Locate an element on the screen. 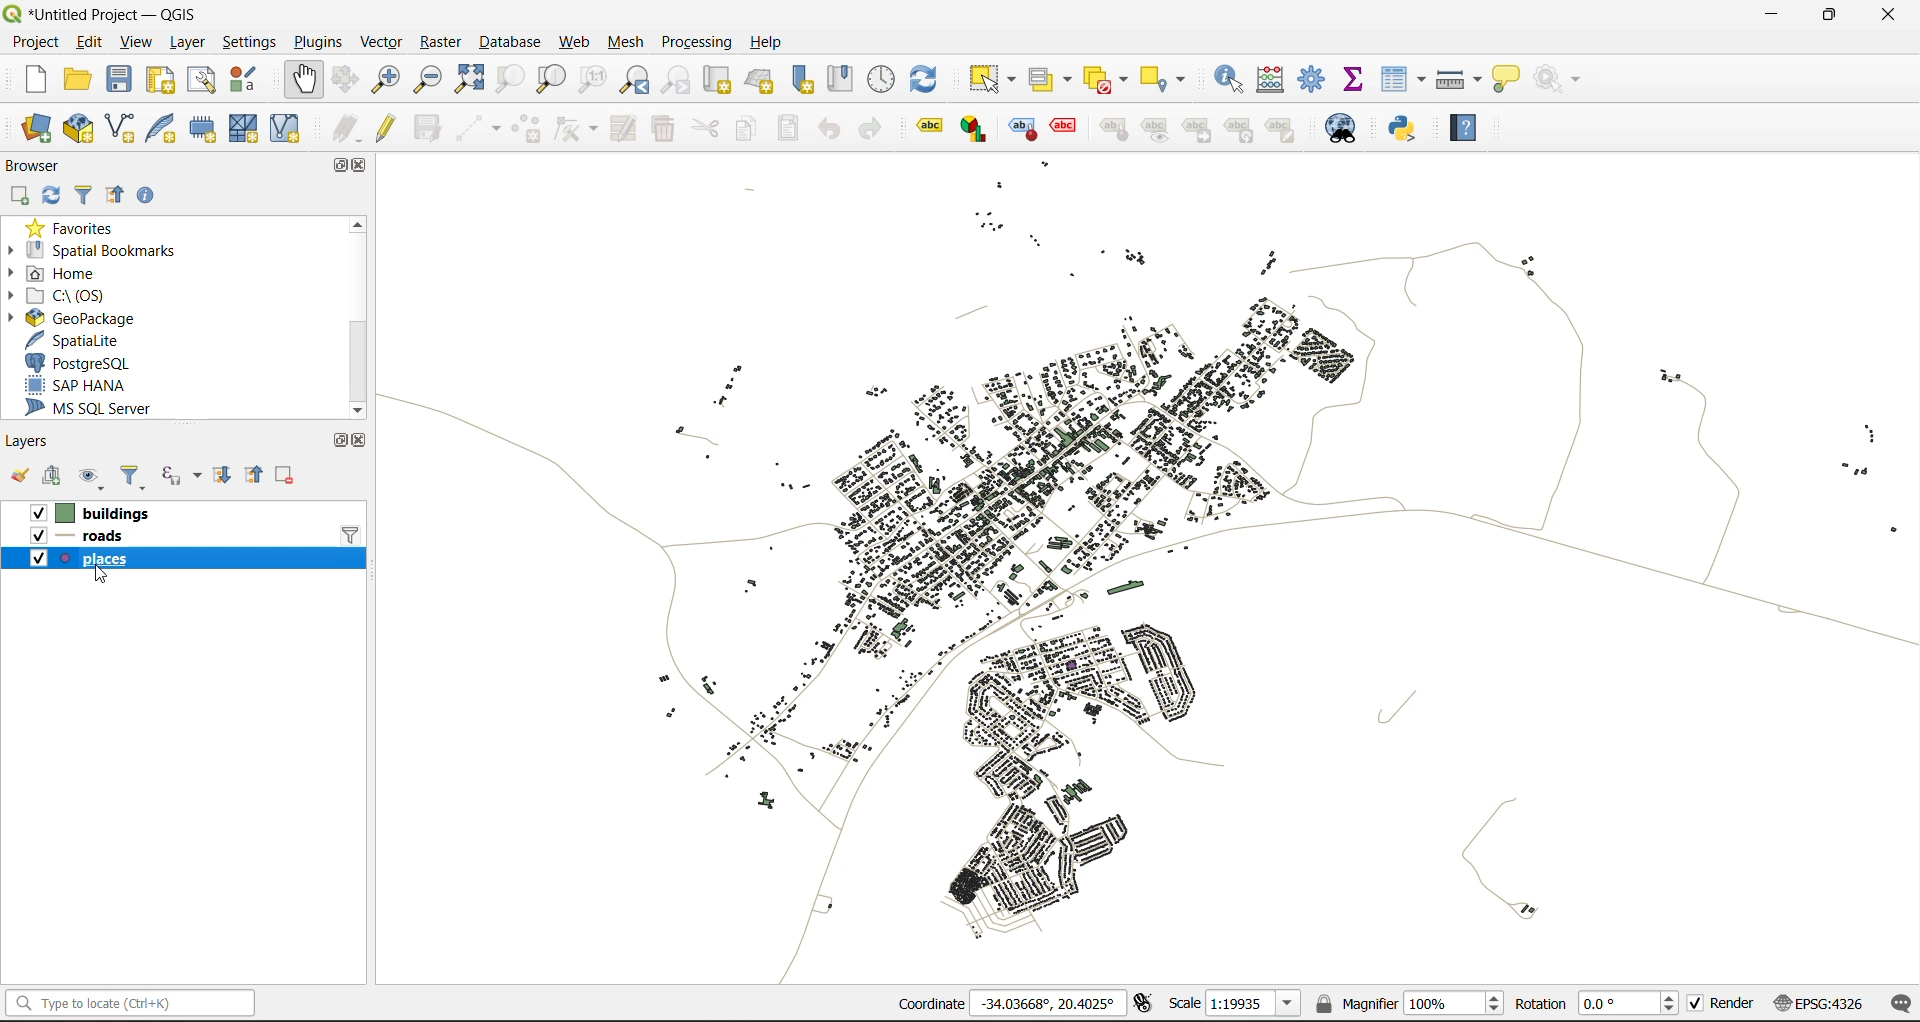 The width and height of the screenshot is (1920, 1022). enable properties is located at coordinates (146, 196).